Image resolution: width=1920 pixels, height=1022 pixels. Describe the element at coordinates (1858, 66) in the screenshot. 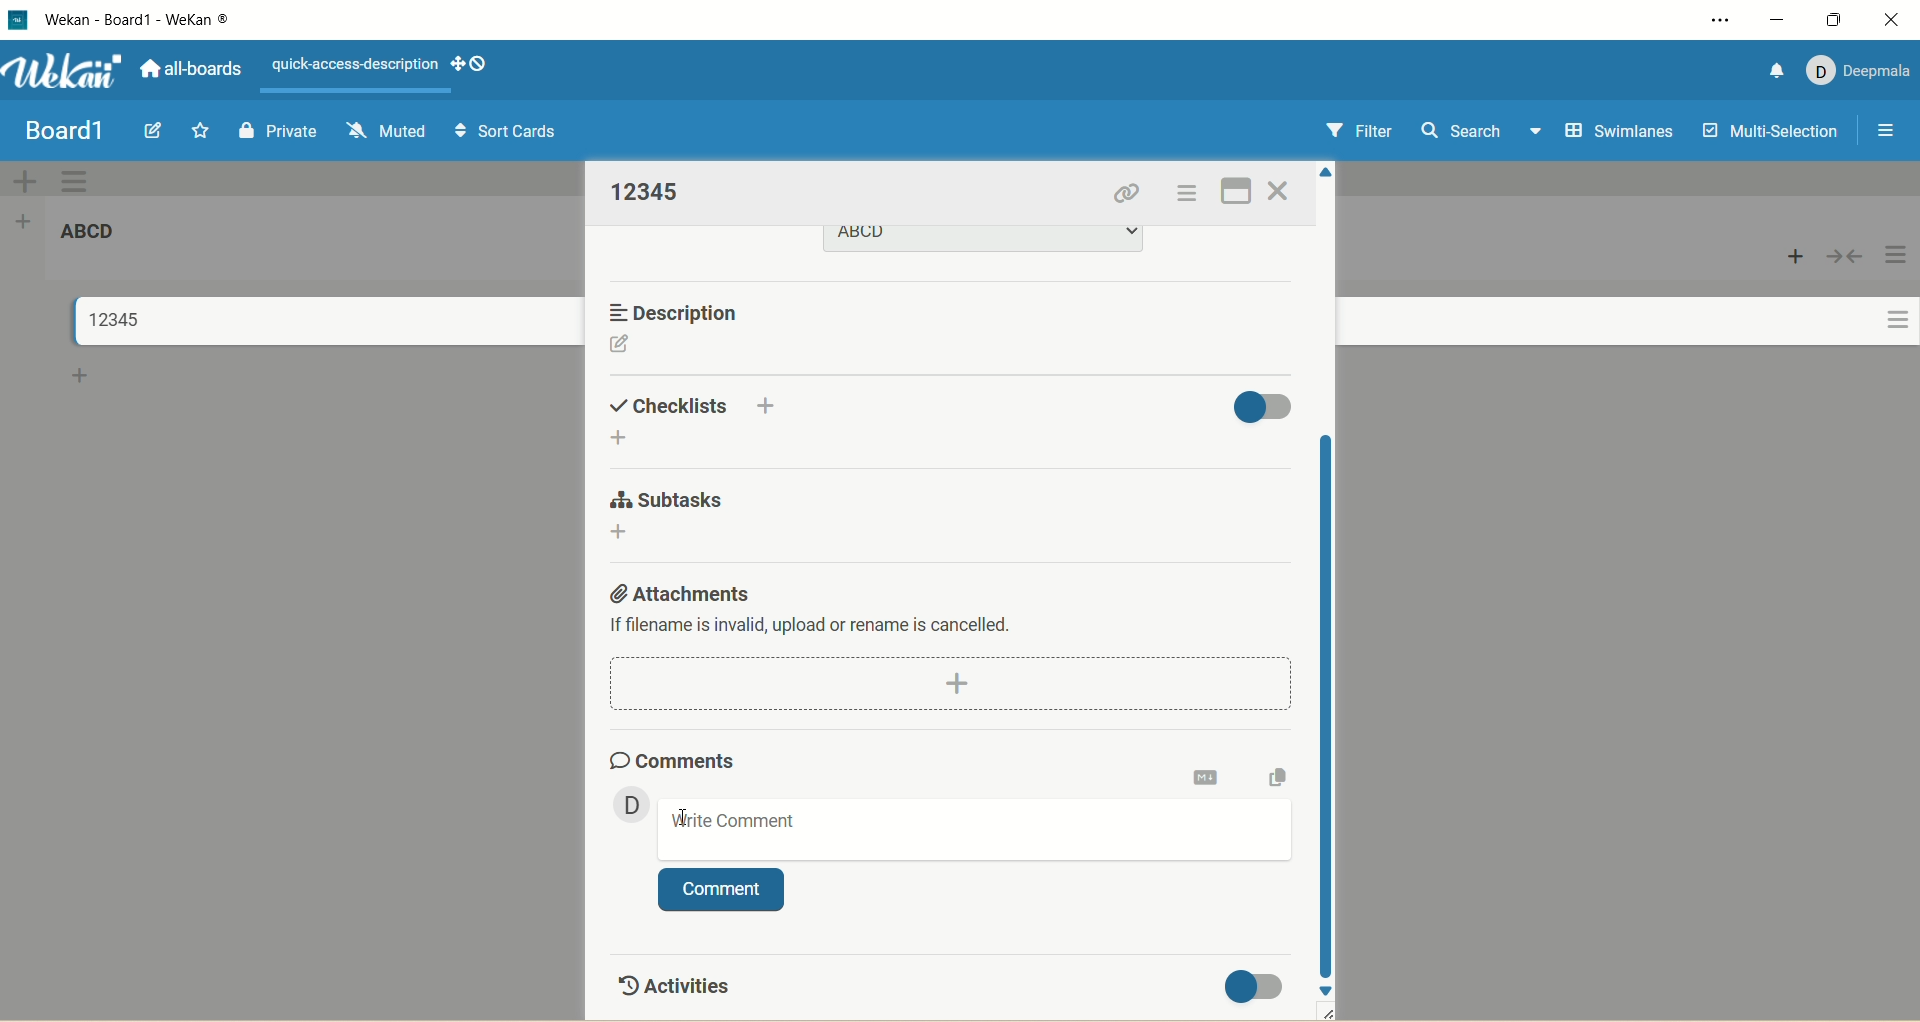

I see `account` at that location.